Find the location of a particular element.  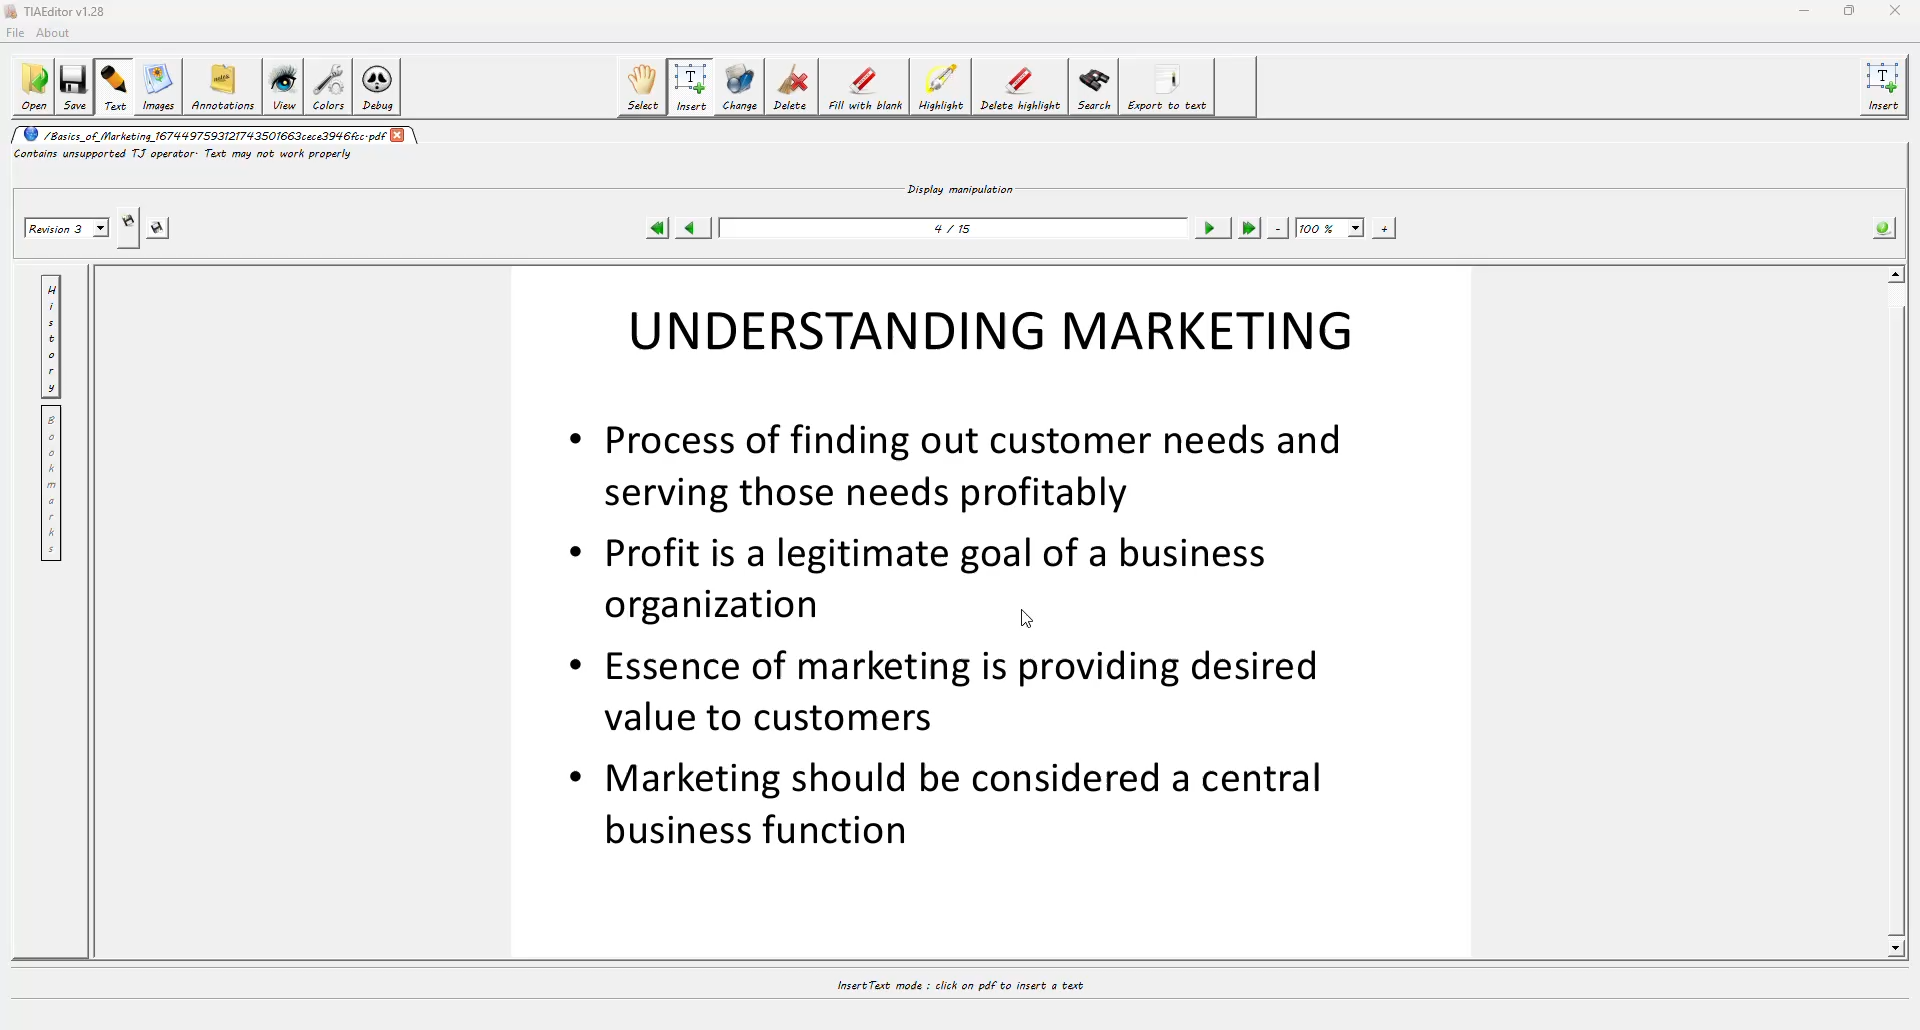

export to text is located at coordinates (1171, 88).